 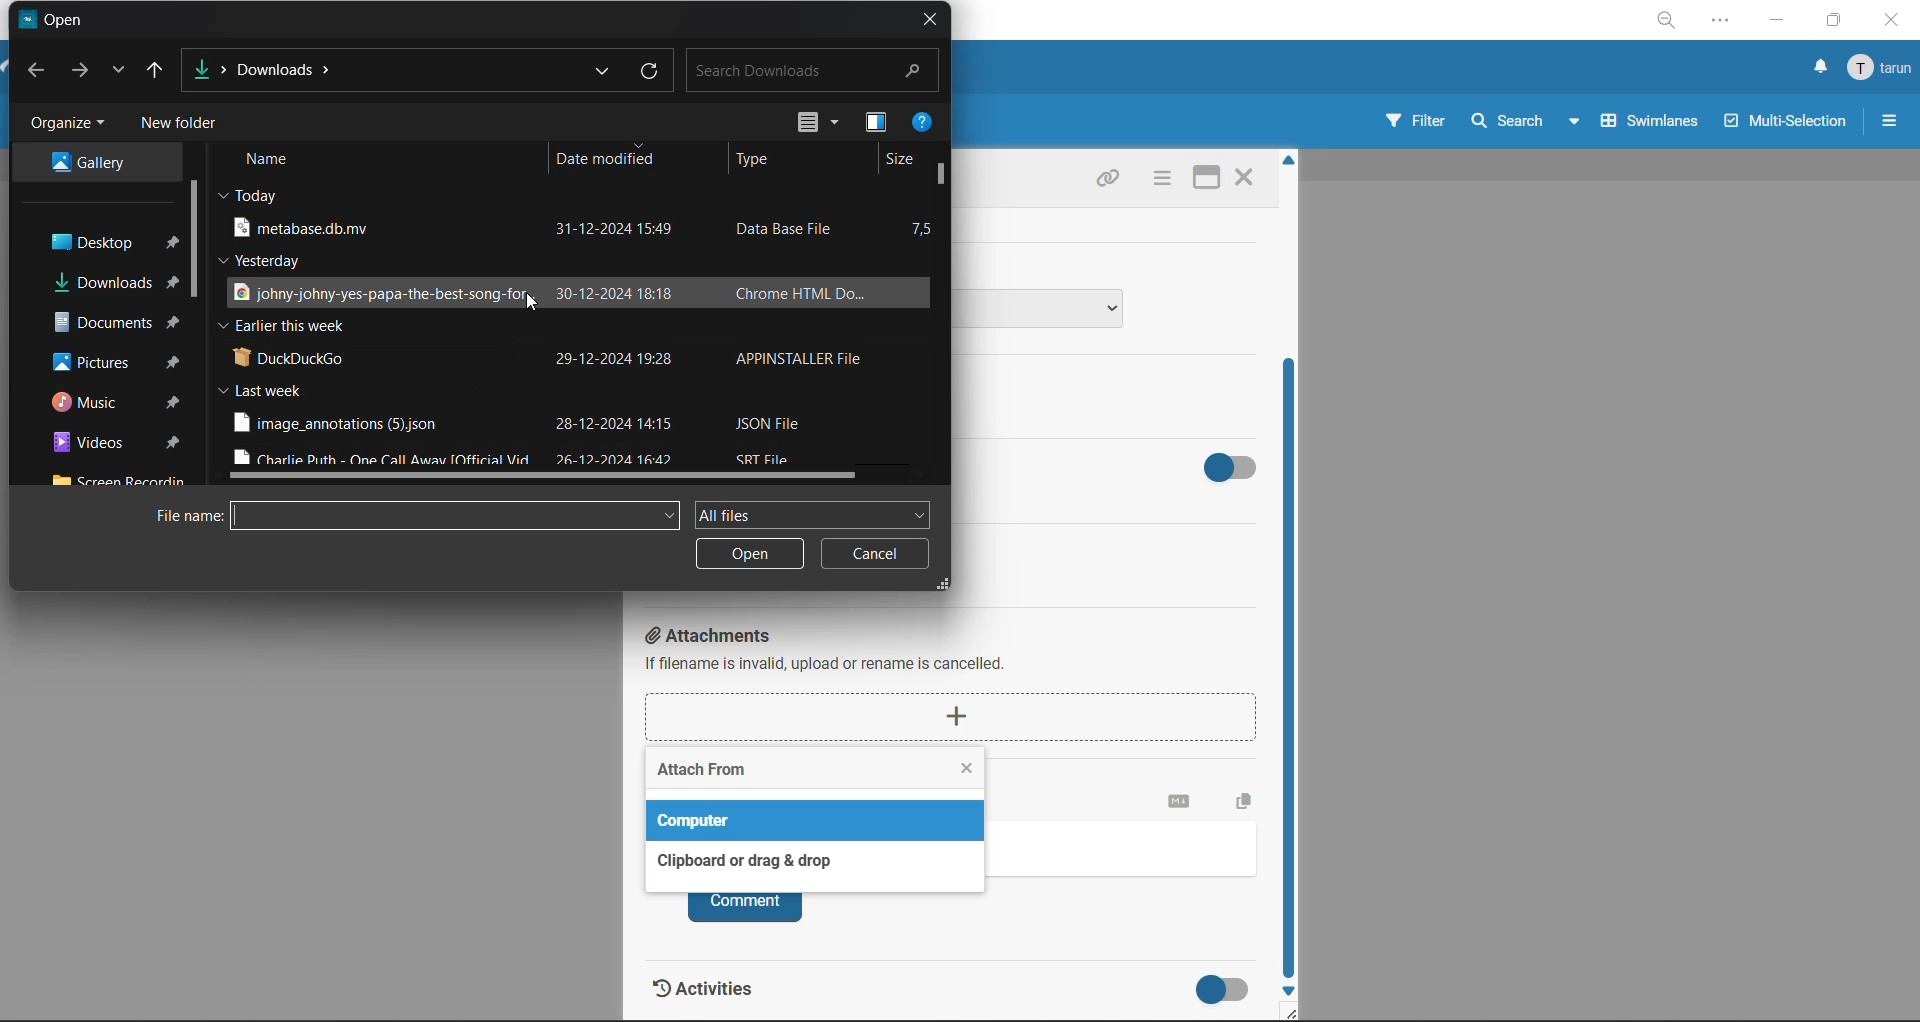 I want to click on notifications, so click(x=1821, y=67).